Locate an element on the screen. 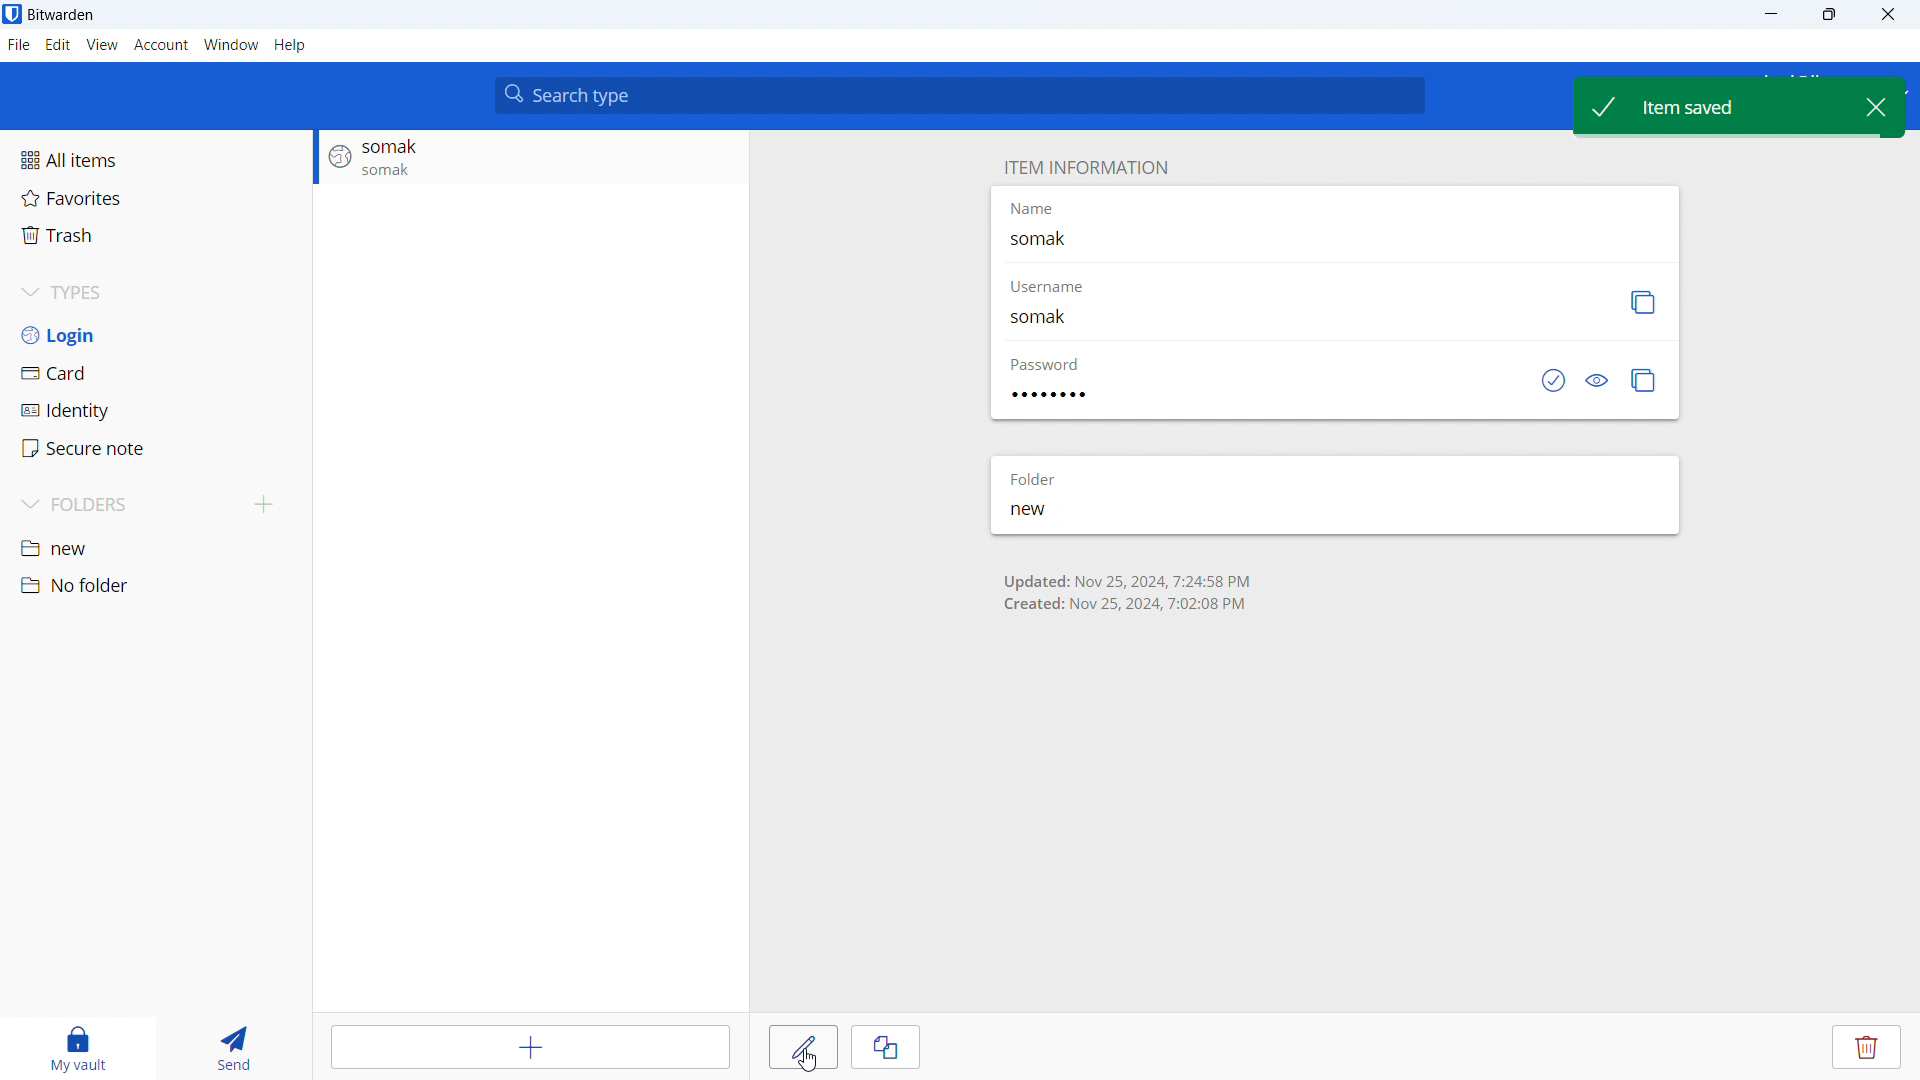  delete is located at coordinates (1868, 1047).